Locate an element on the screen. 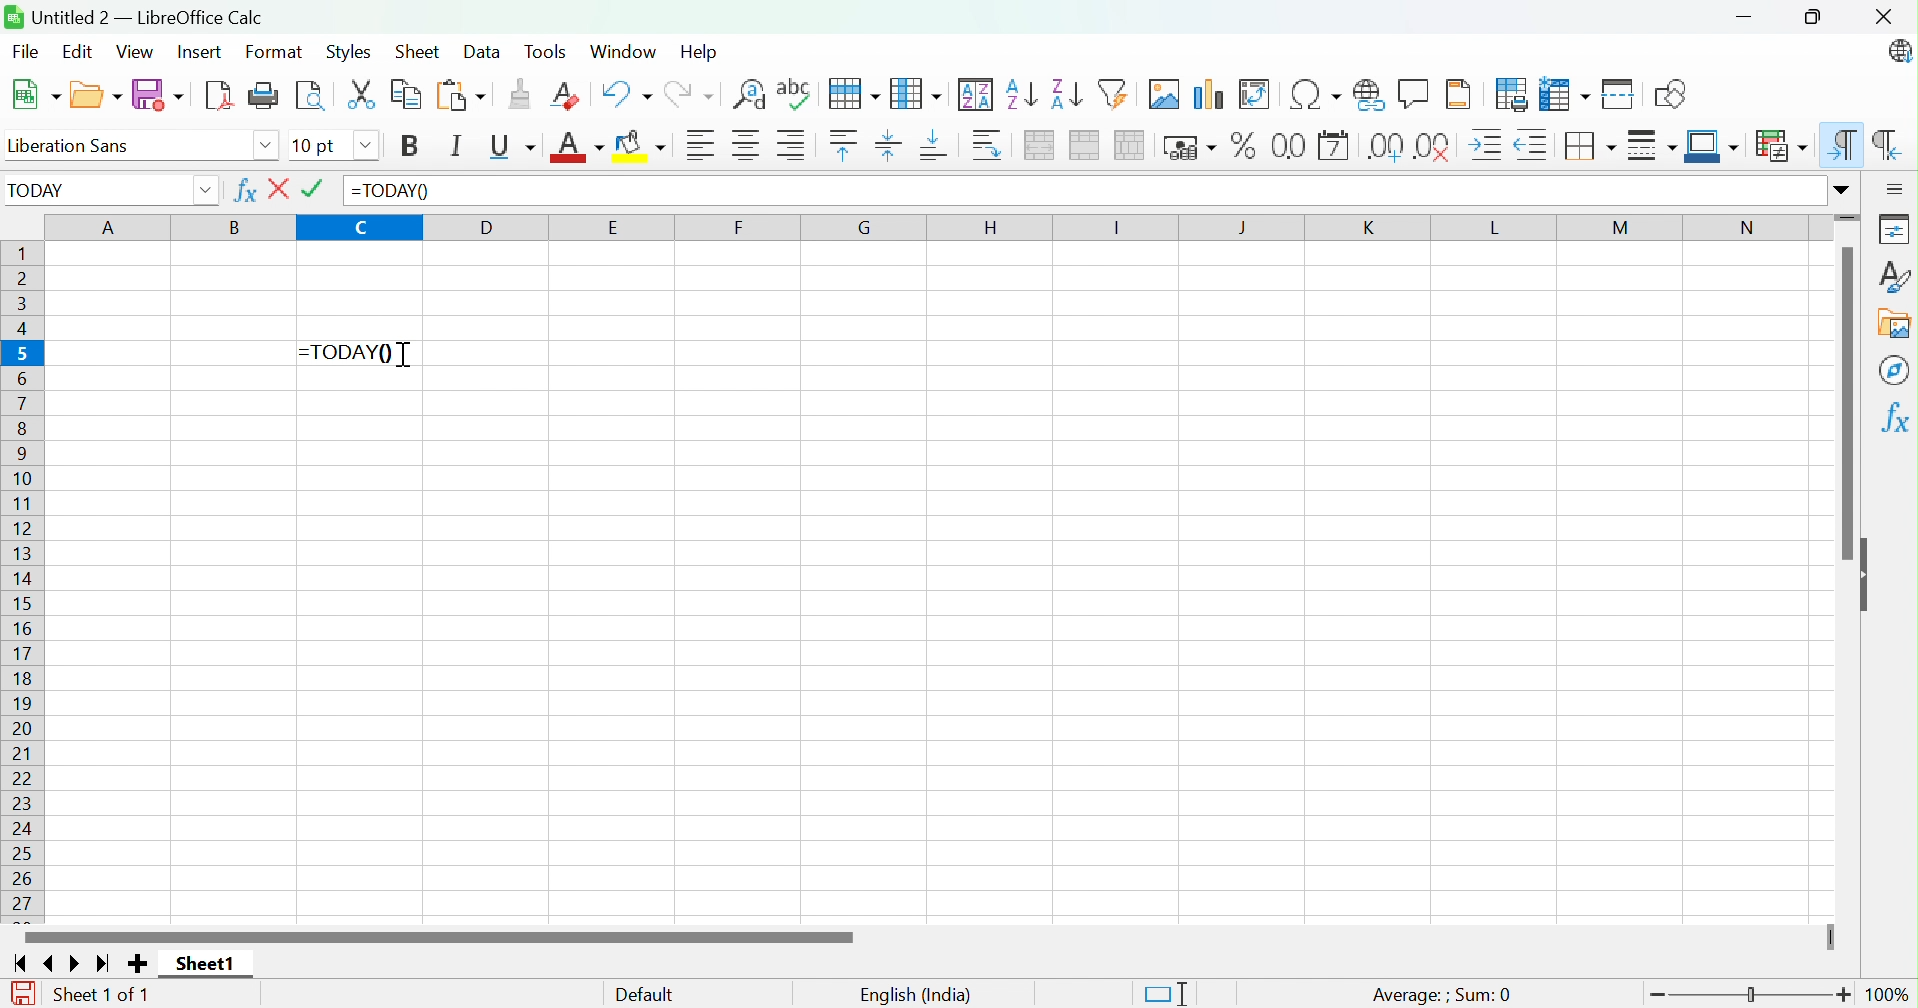 This screenshot has height=1008, width=1918. LibreOffice update available is located at coordinates (1898, 51).